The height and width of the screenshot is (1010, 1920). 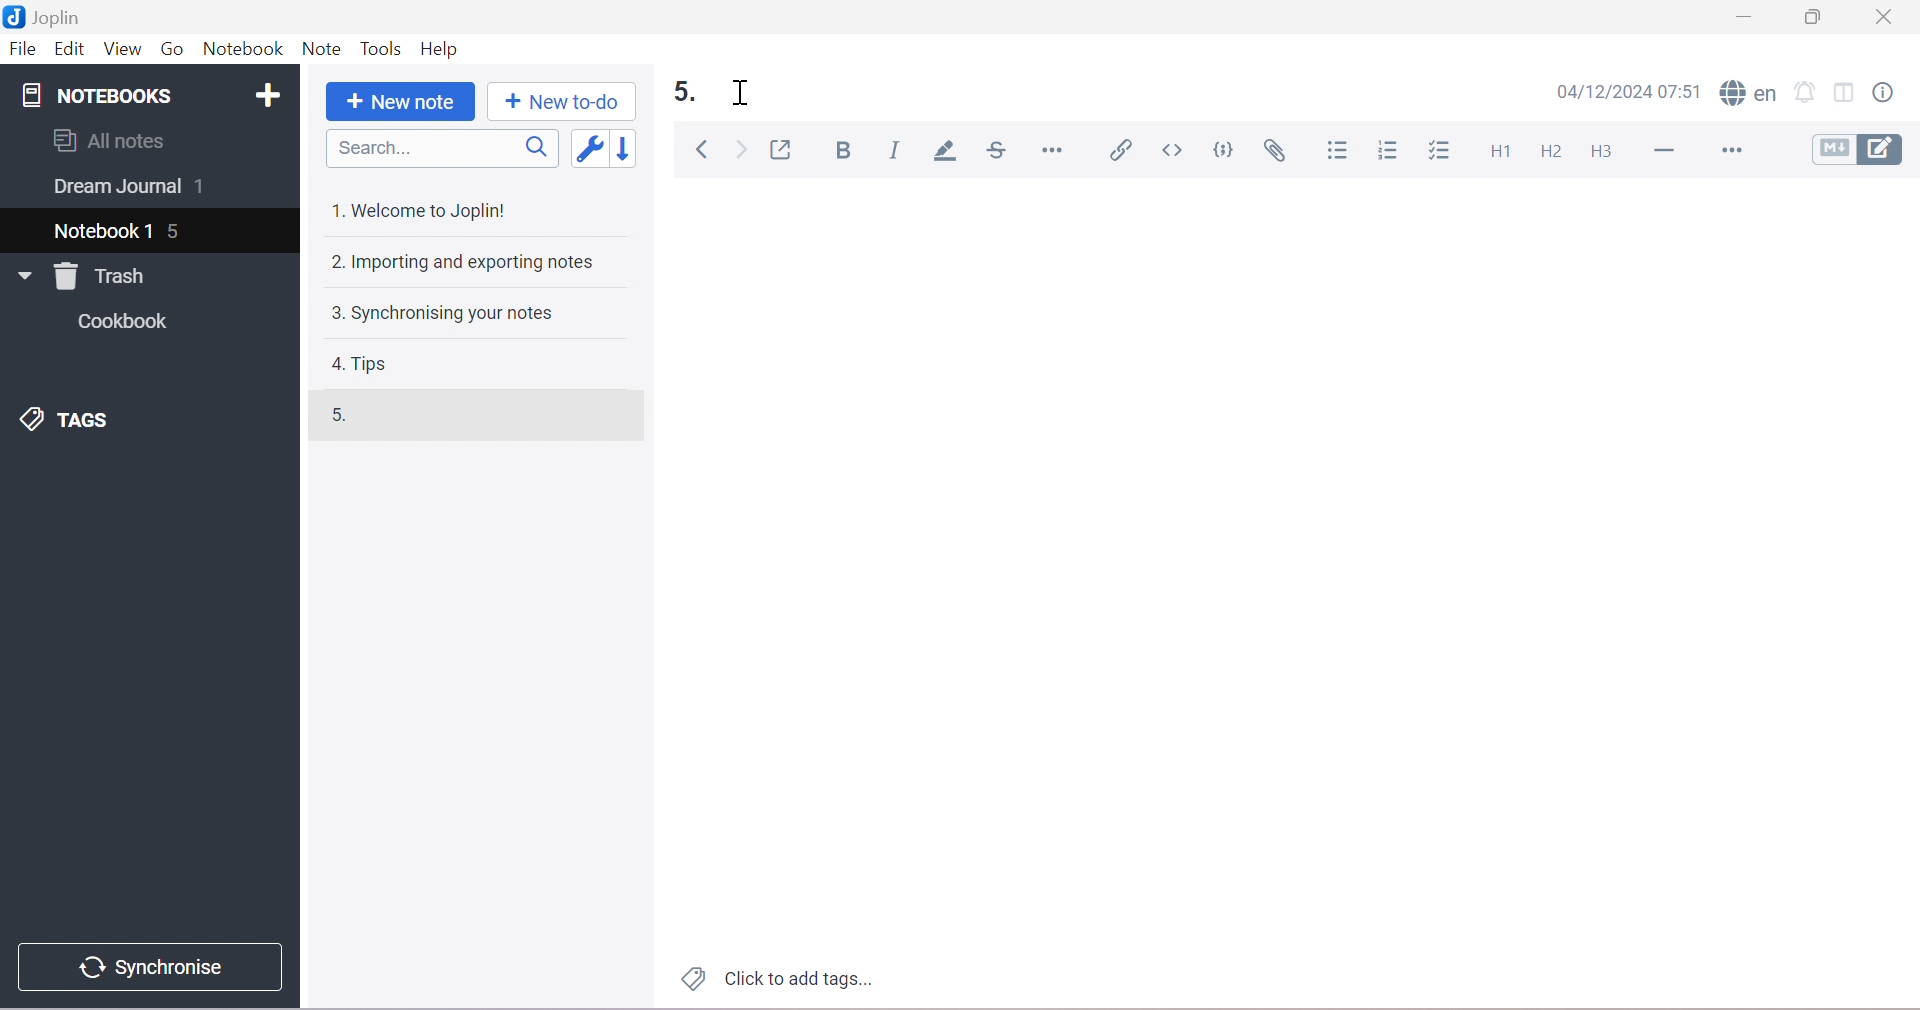 I want to click on Horizontal Line, so click(x=1669, y=151).